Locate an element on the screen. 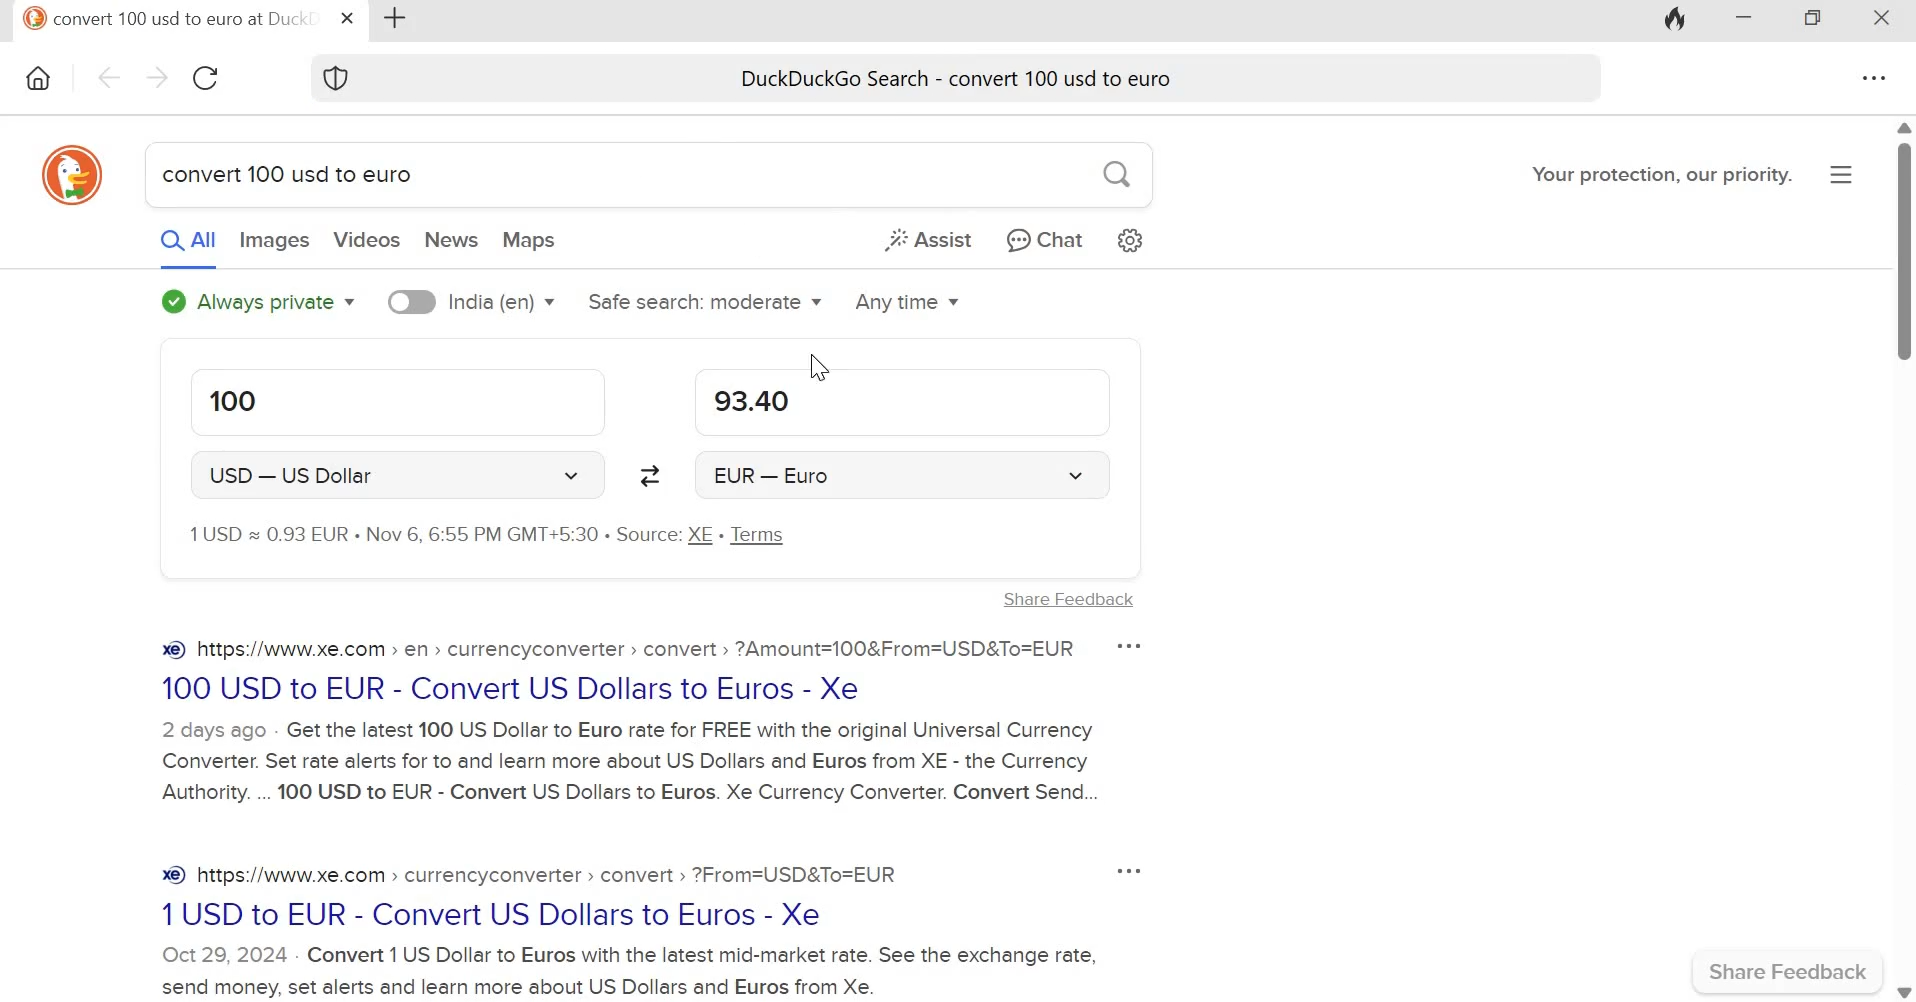  2 days ago. Get the latest 100 USD to Euro rate for FREE with the original Universal Currency is located at coordinates (631, 727).